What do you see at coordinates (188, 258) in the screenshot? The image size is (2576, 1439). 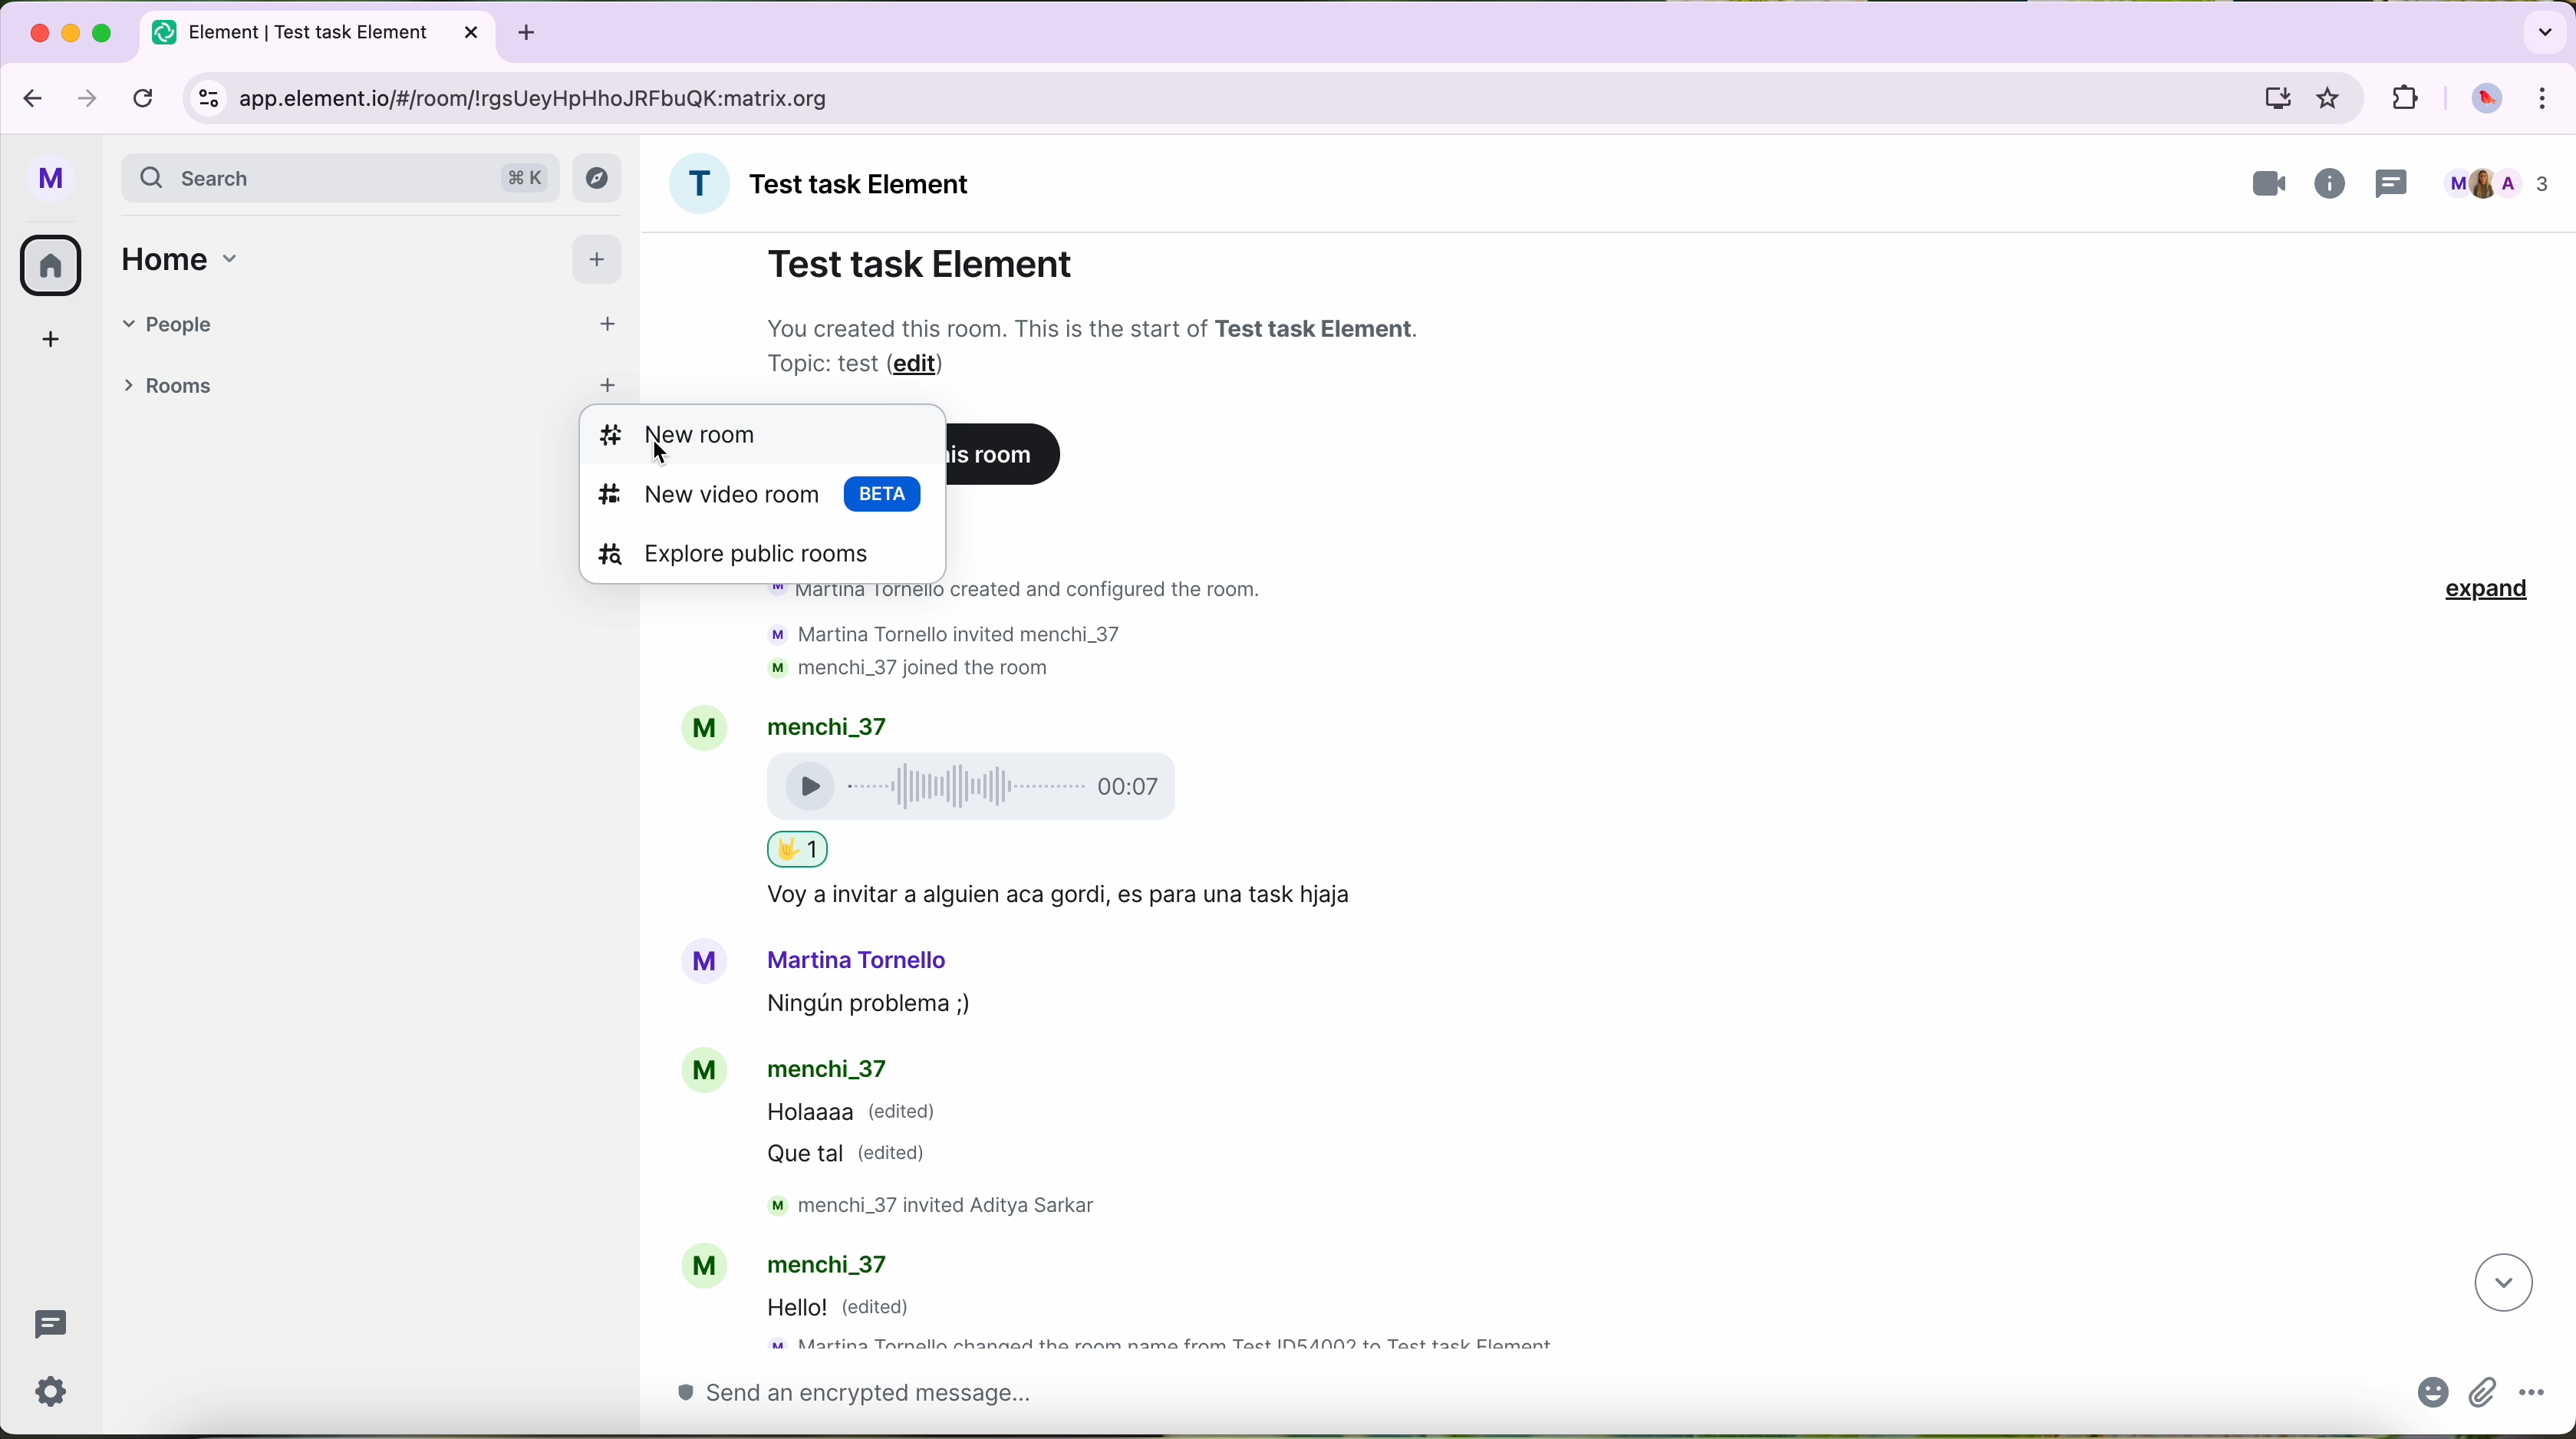 I see `home tab` at bounding box center [188, 258].